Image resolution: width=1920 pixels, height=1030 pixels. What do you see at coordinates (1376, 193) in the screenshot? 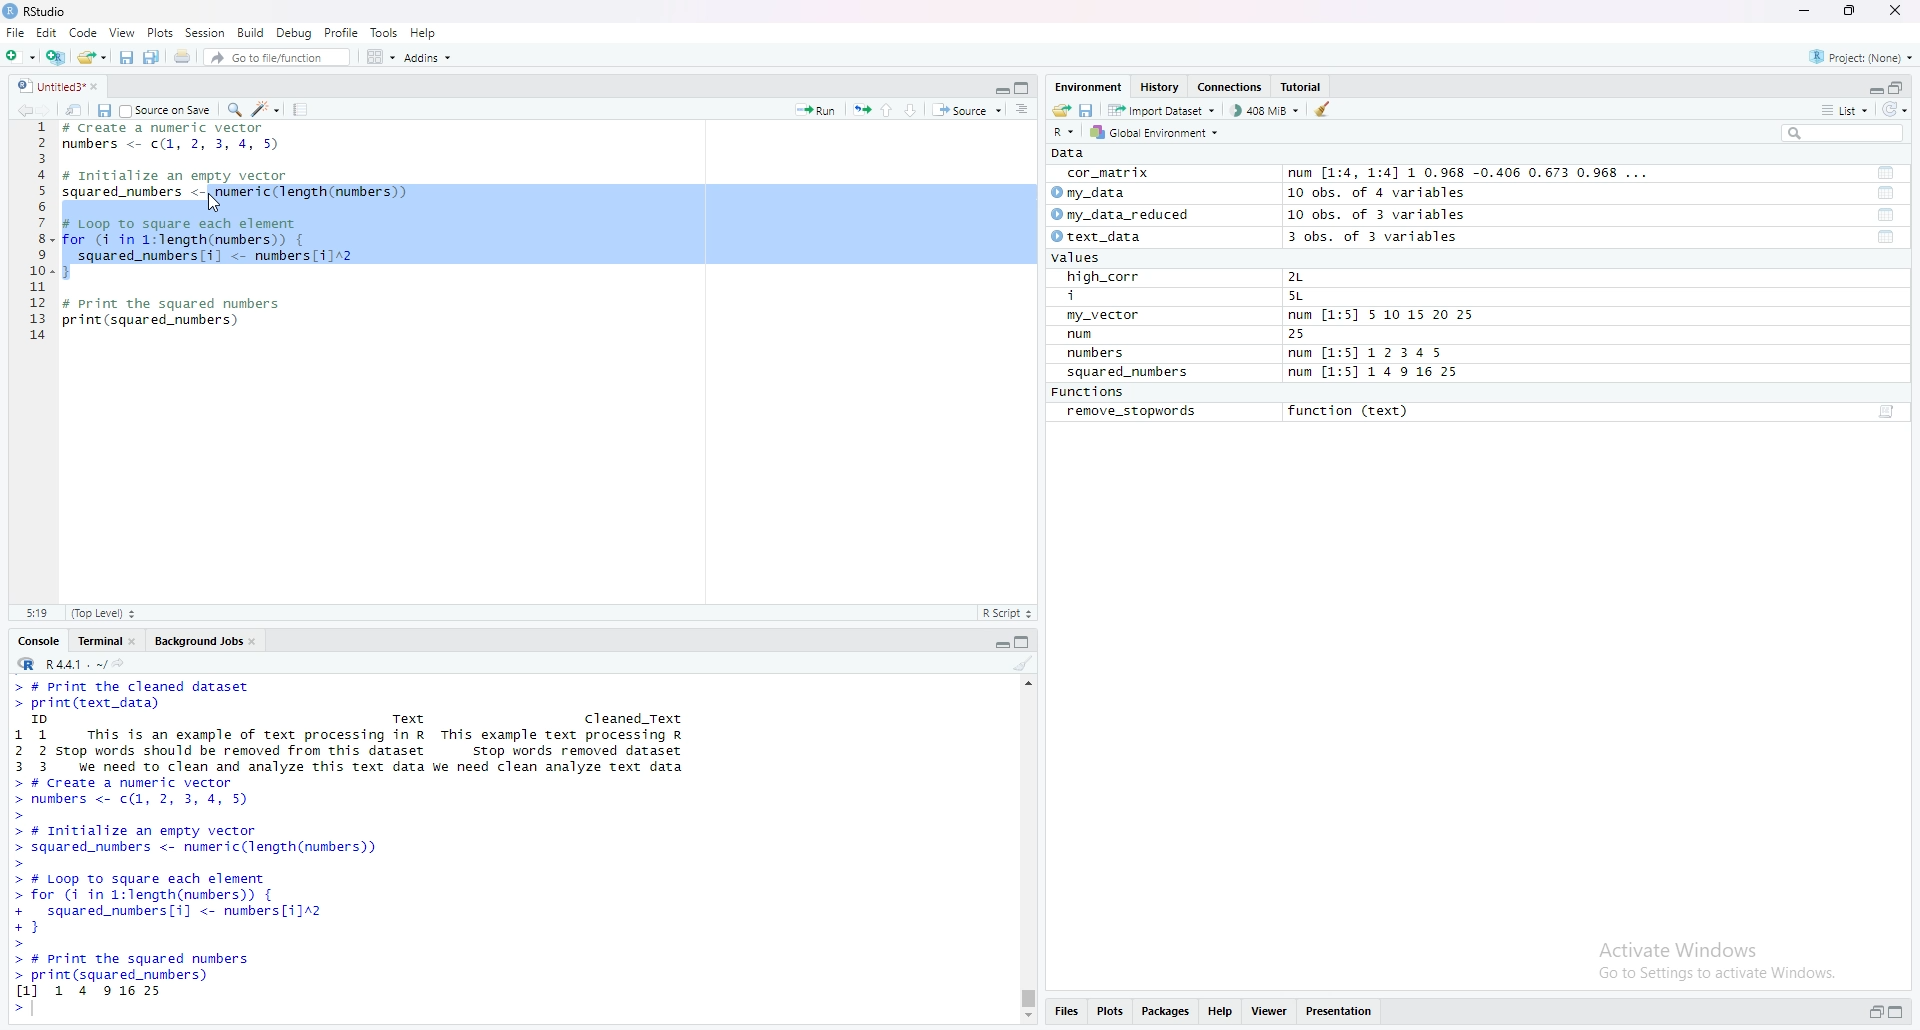
I see `10 obs. of 4 variables` at bounding box center [1376, 193].